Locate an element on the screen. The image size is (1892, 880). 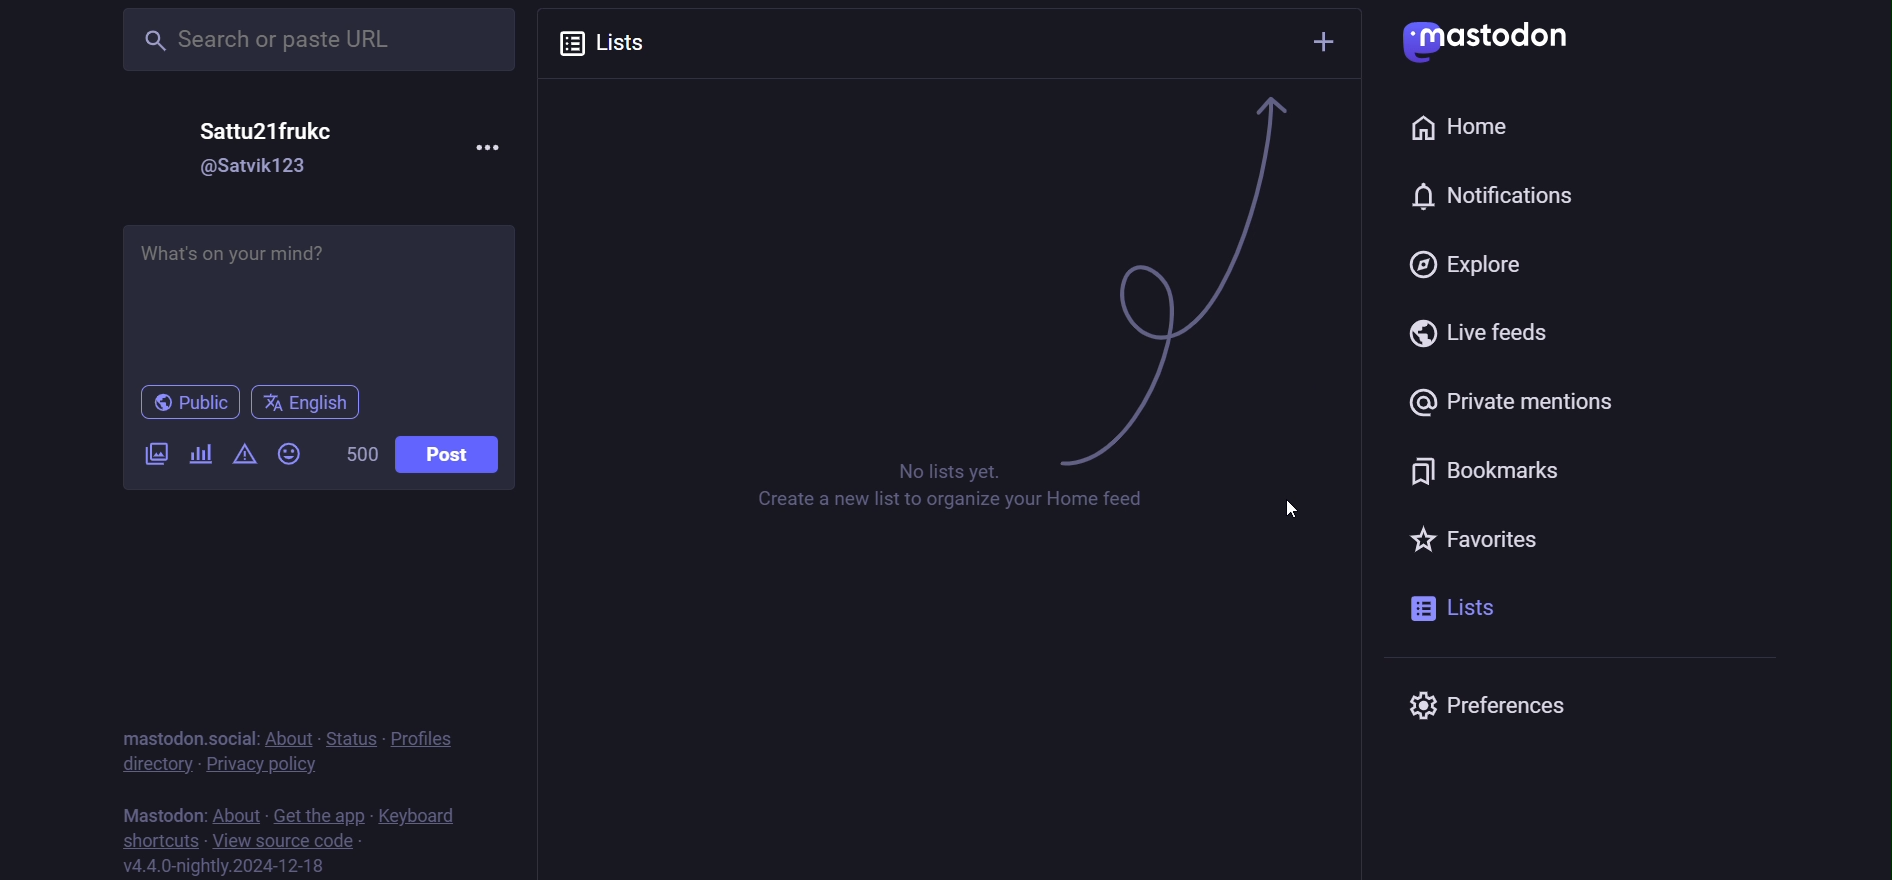
@satvik123 is located at coordinates (253, 169).